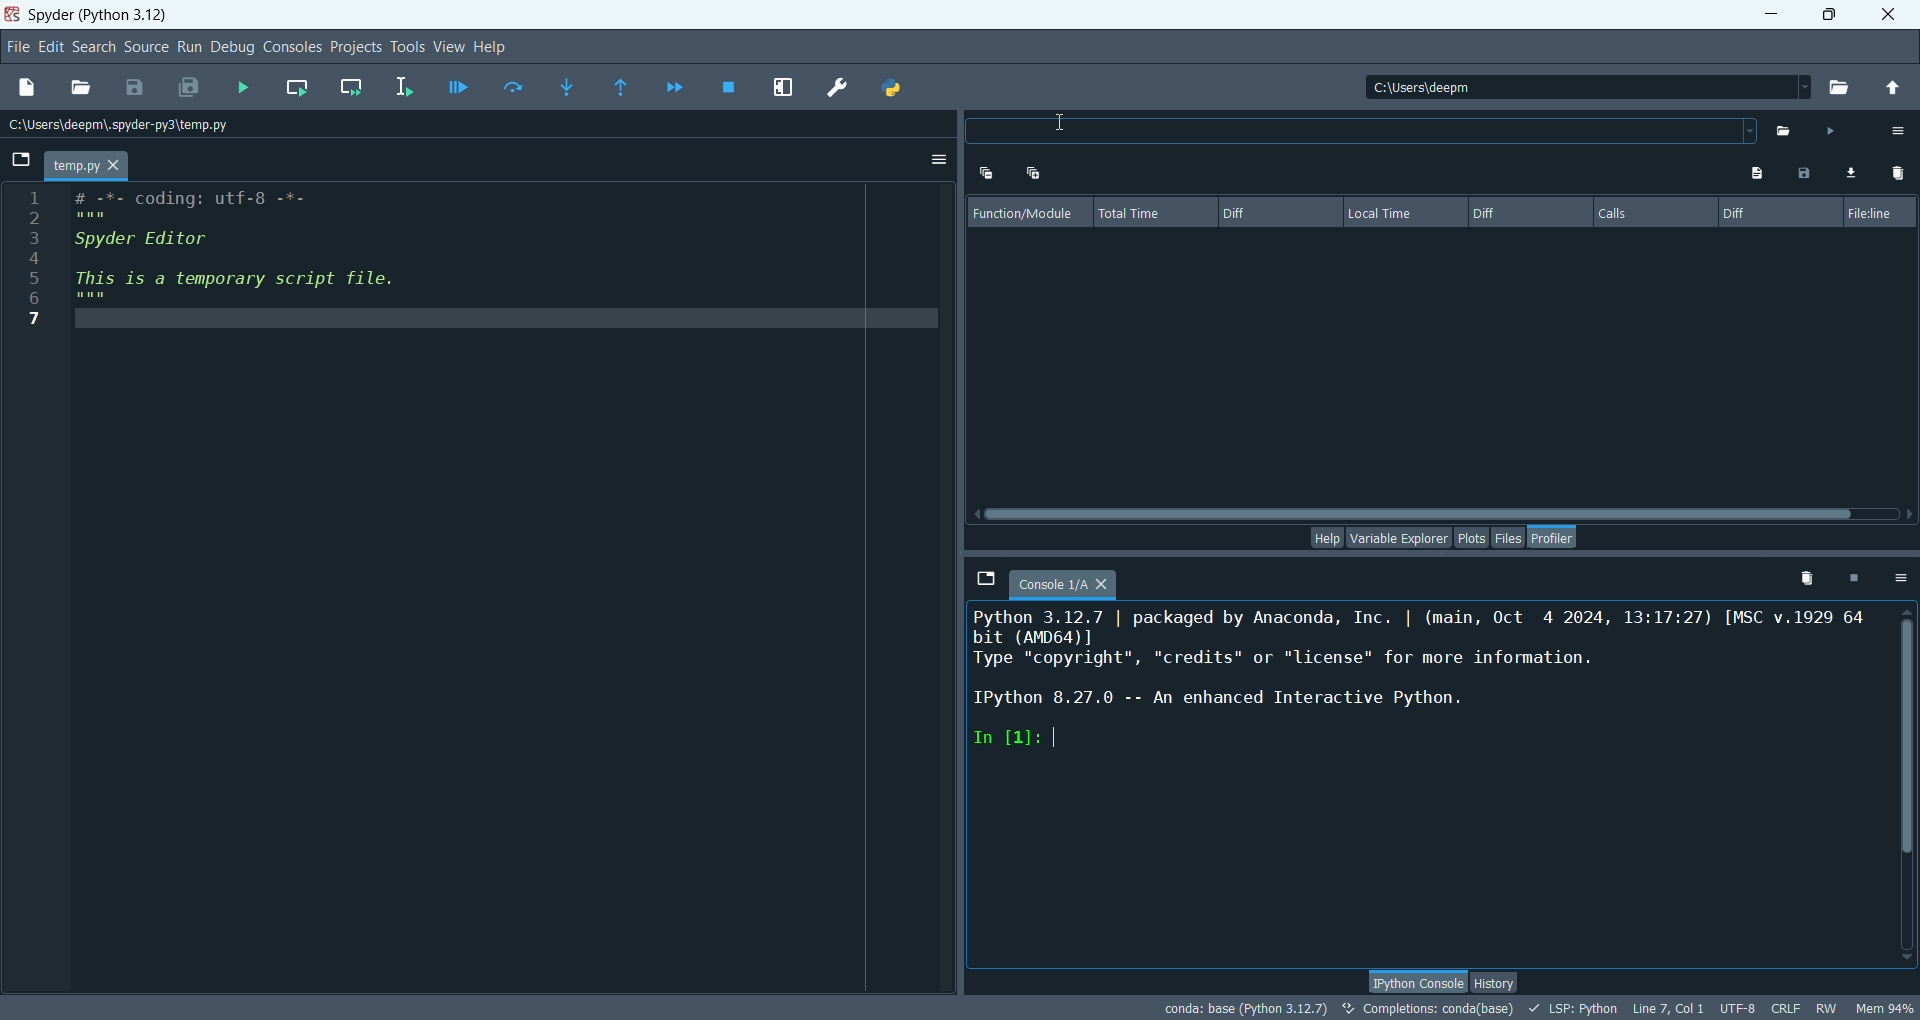 This screenshot has height=1020, width=1920. Describe the element at coordinates (1738, 1009) in the screenshot. I see `UTF` at that location.